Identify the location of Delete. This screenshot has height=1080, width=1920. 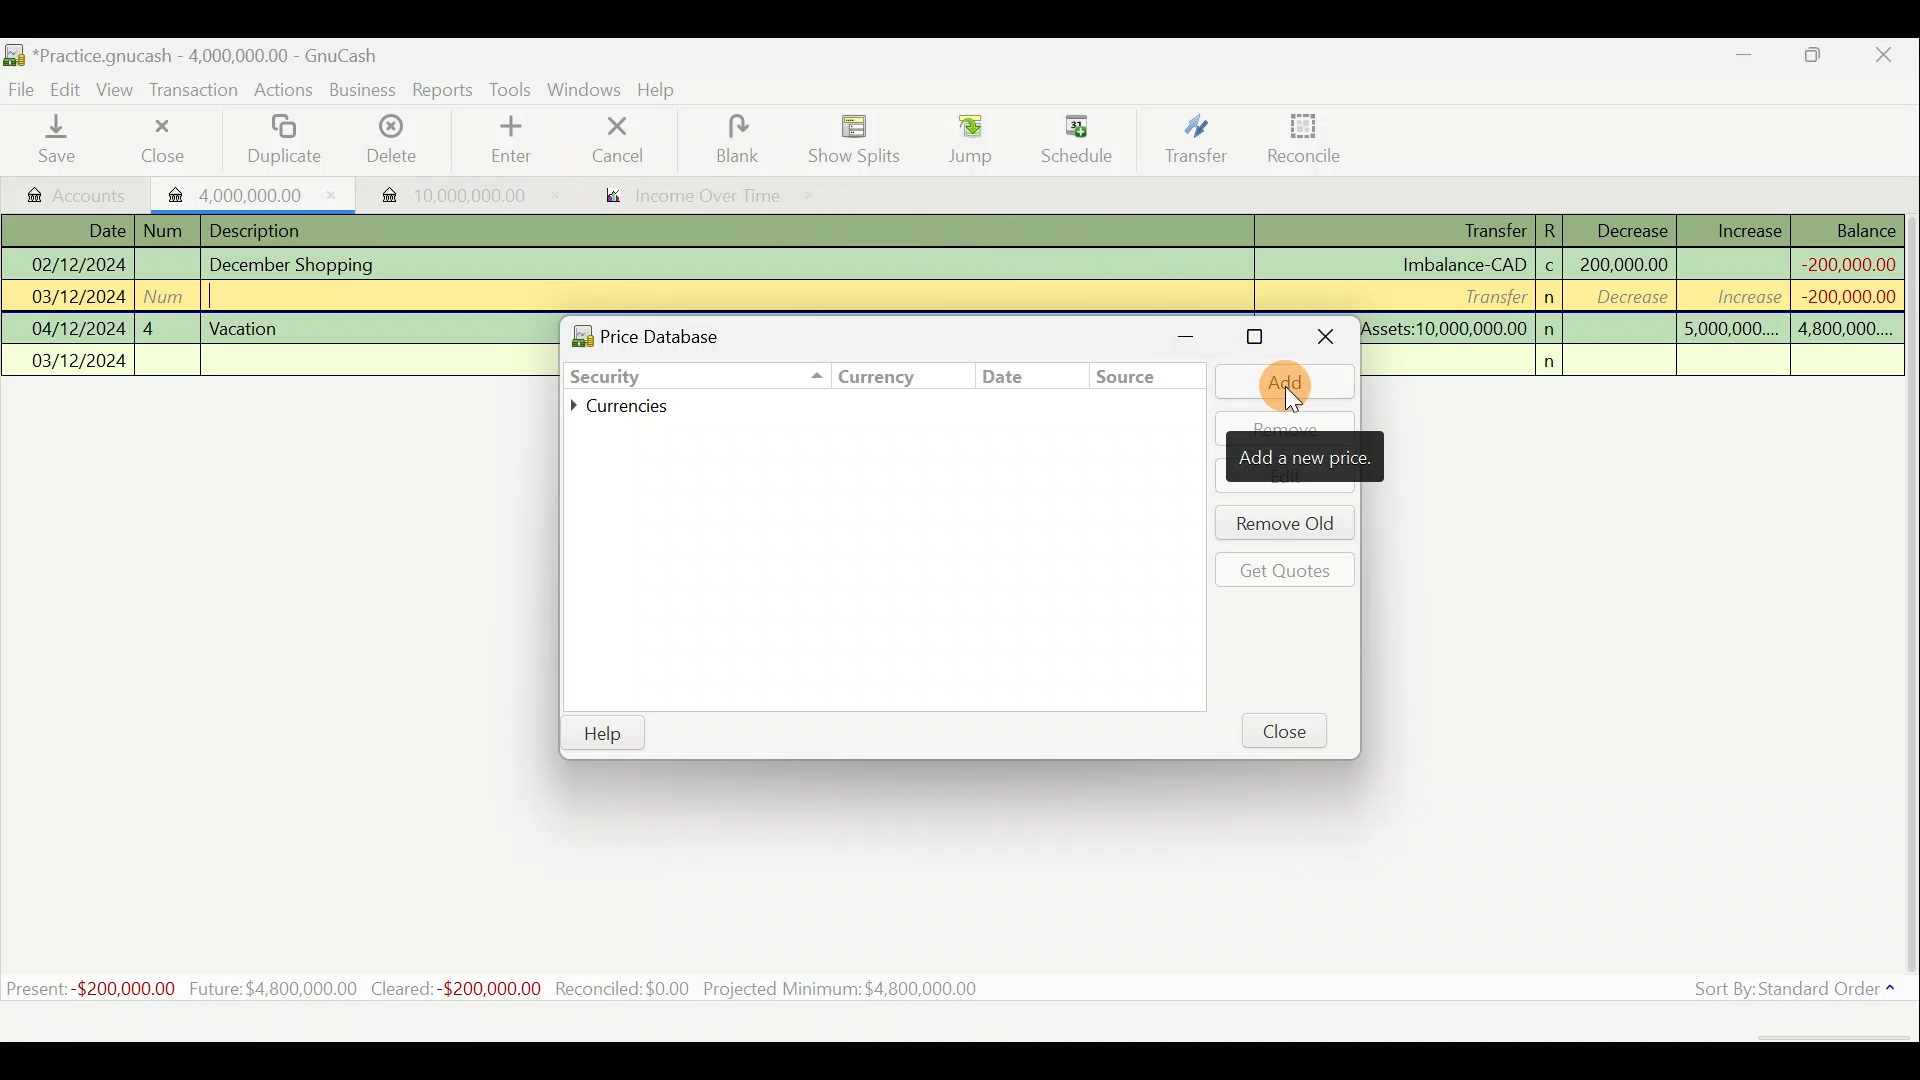
(393, 140).